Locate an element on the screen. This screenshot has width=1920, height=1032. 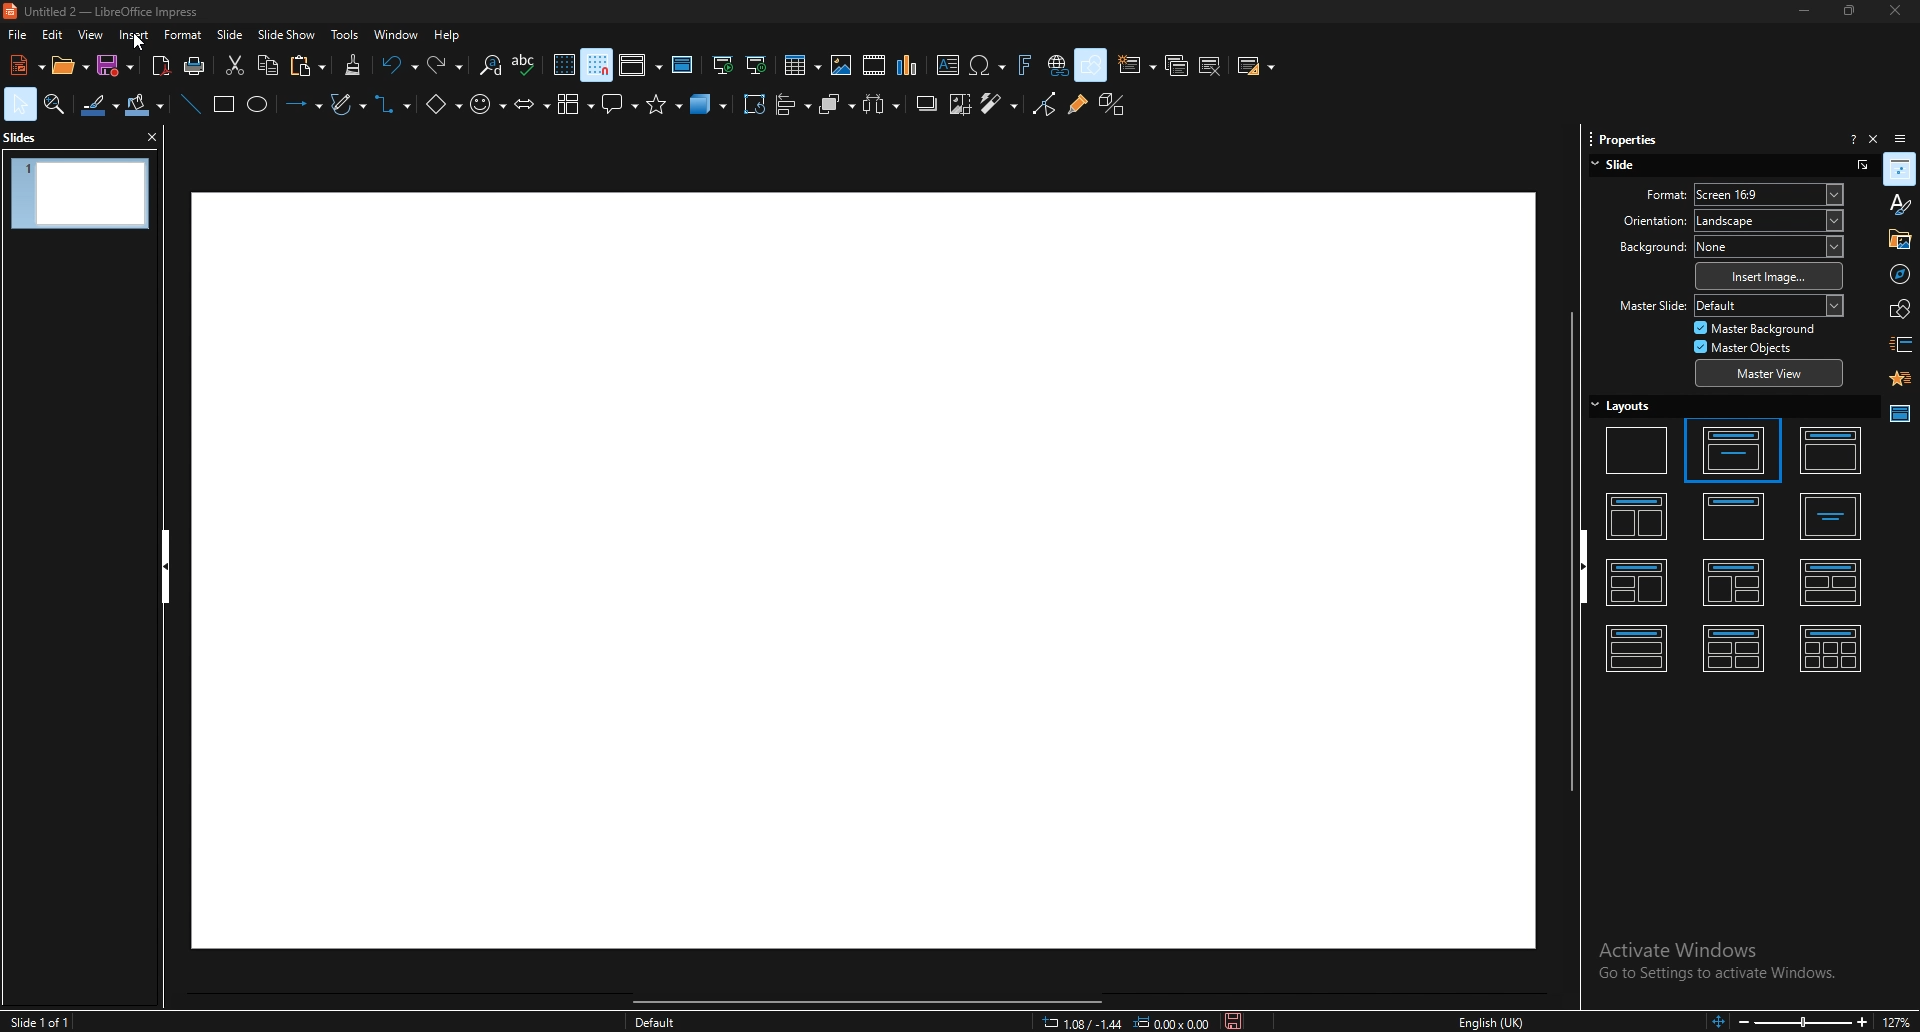
master slides is located at coordinates (1899, 414).